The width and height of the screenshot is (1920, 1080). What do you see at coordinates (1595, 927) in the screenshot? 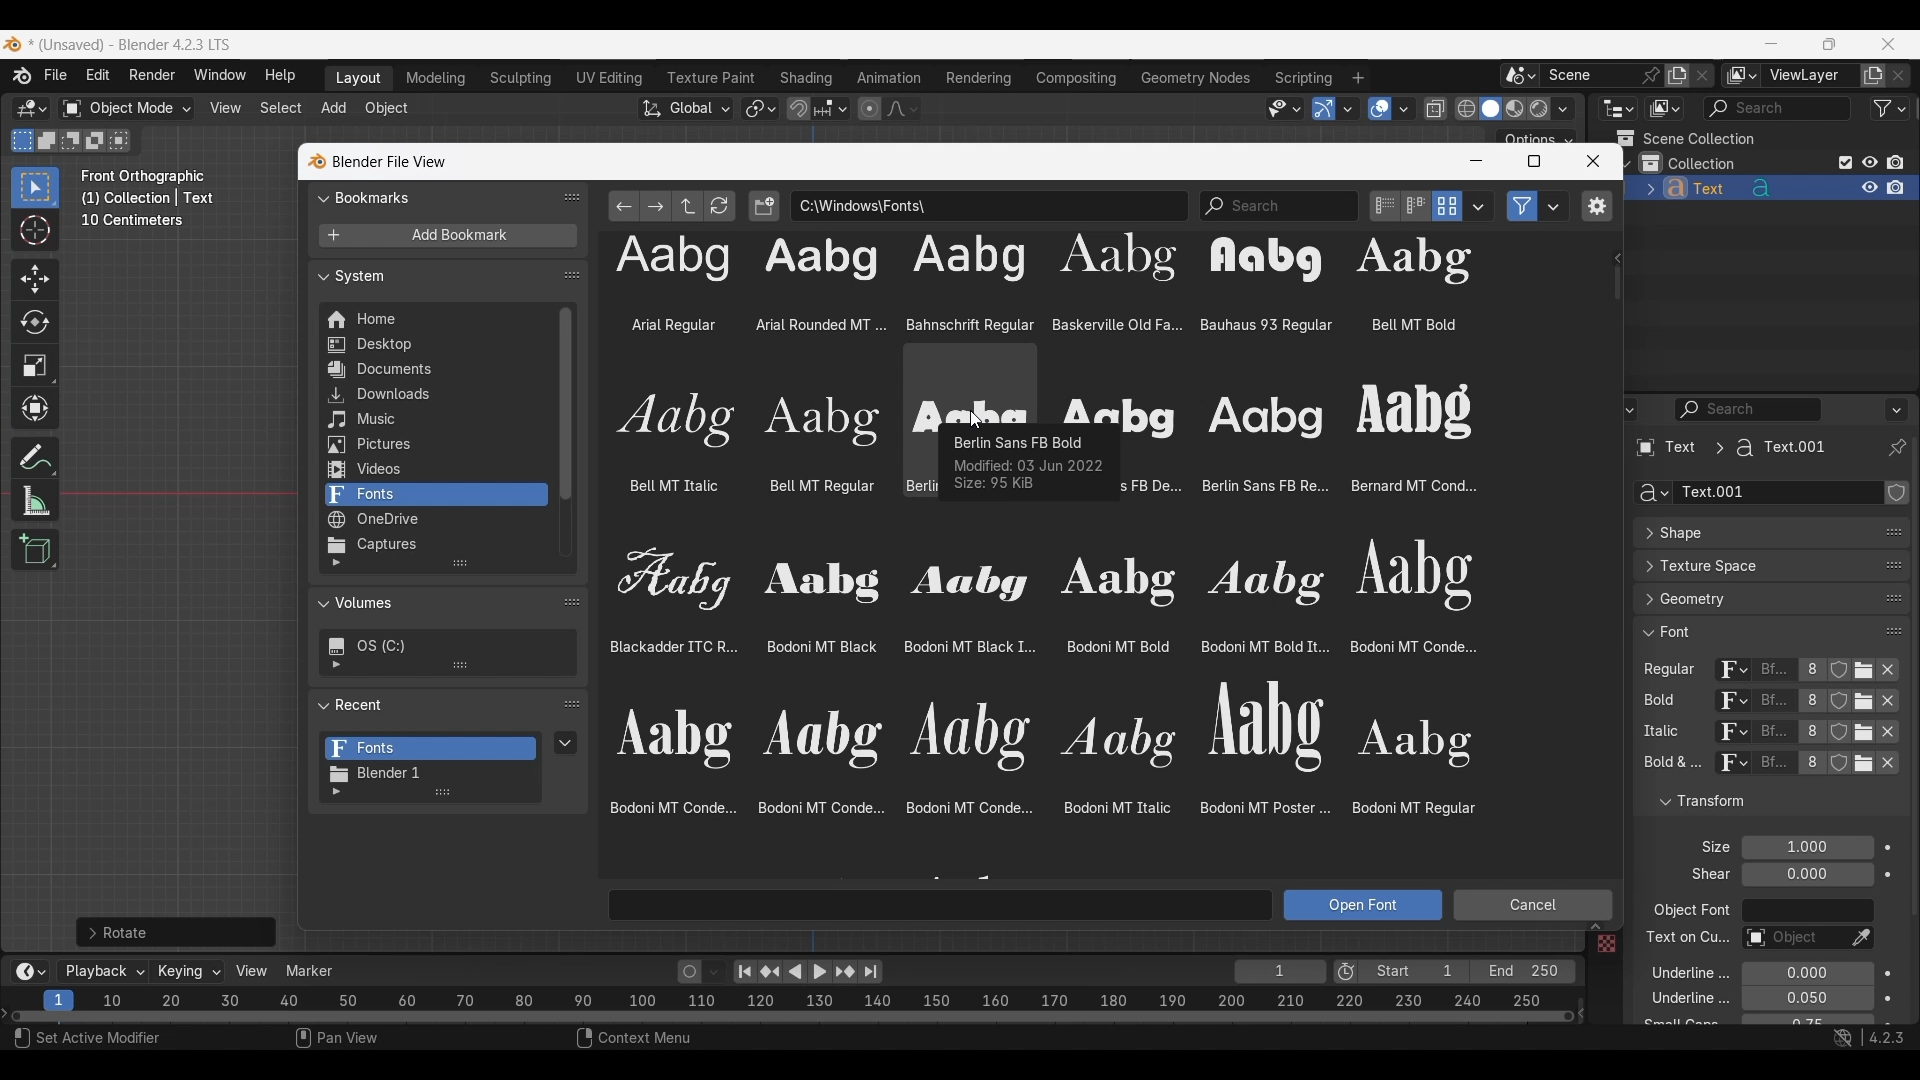
I see `Expand View/Select` at bounding box center [1595, 927].